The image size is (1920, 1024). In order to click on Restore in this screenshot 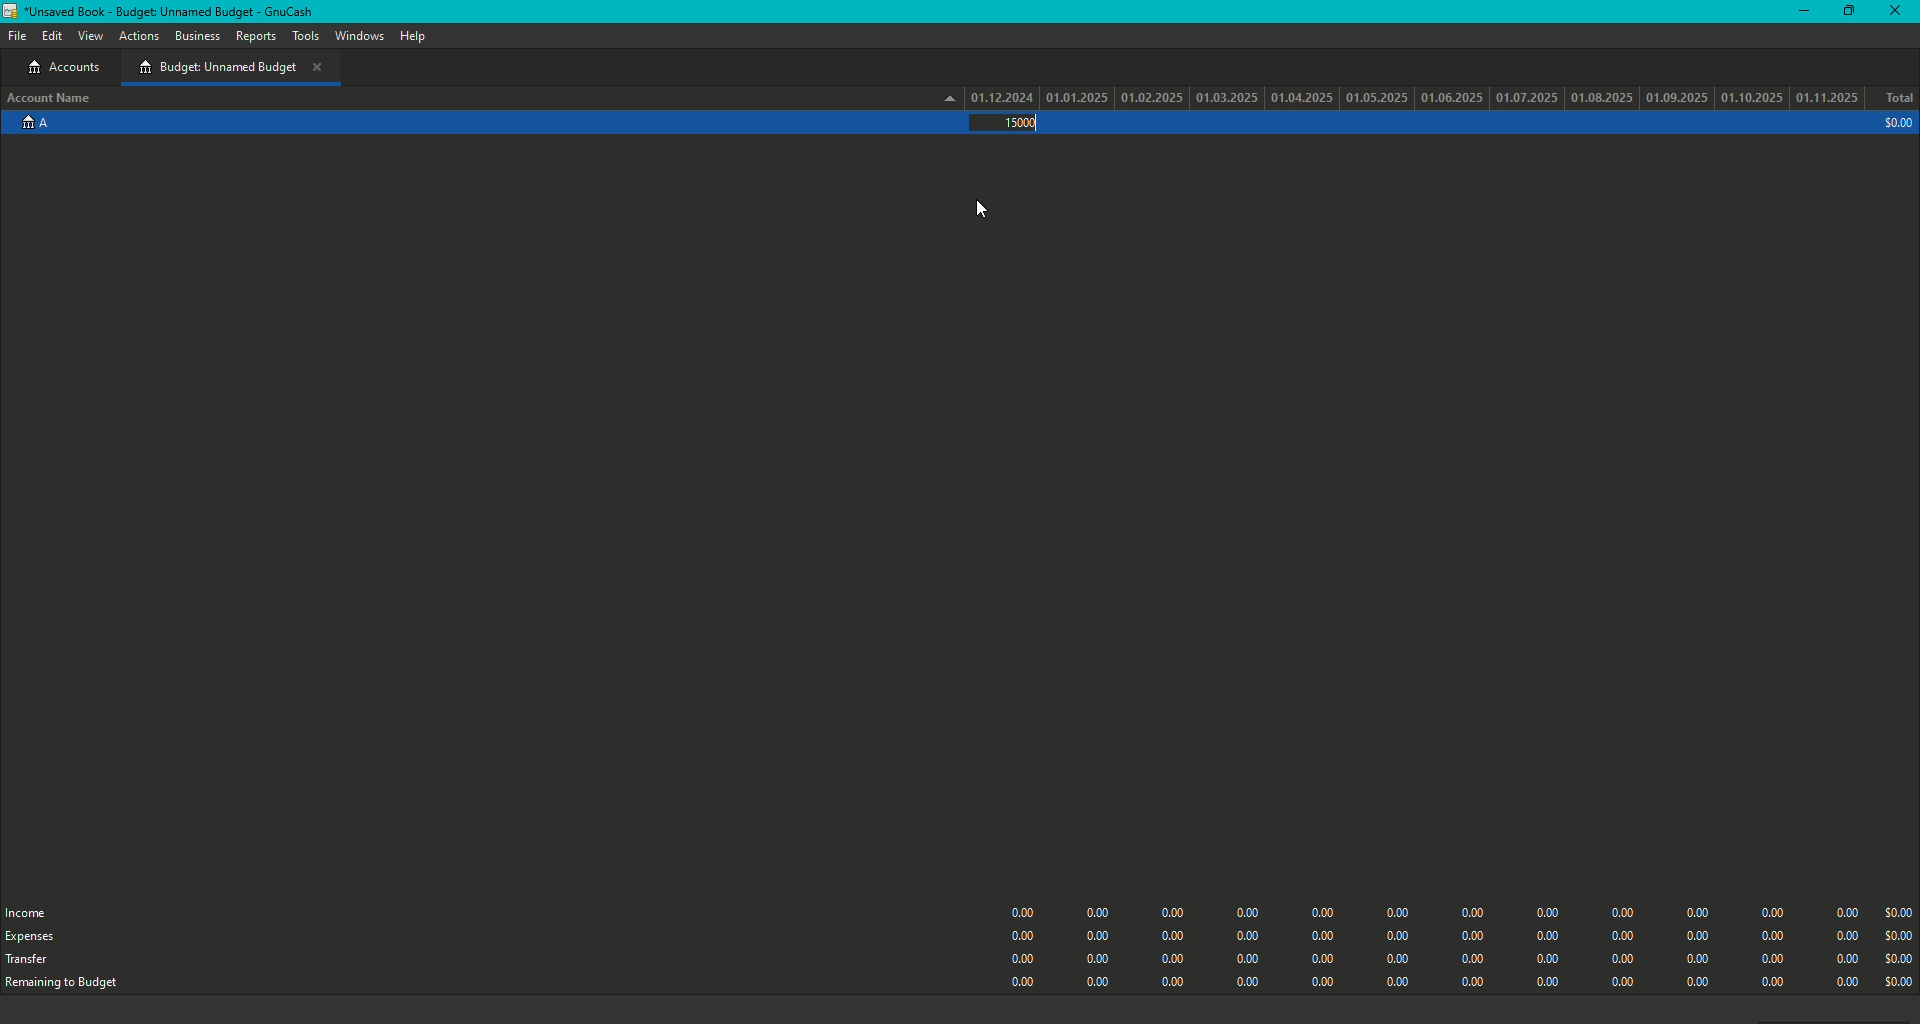, I will do `click(1846, 12)`.